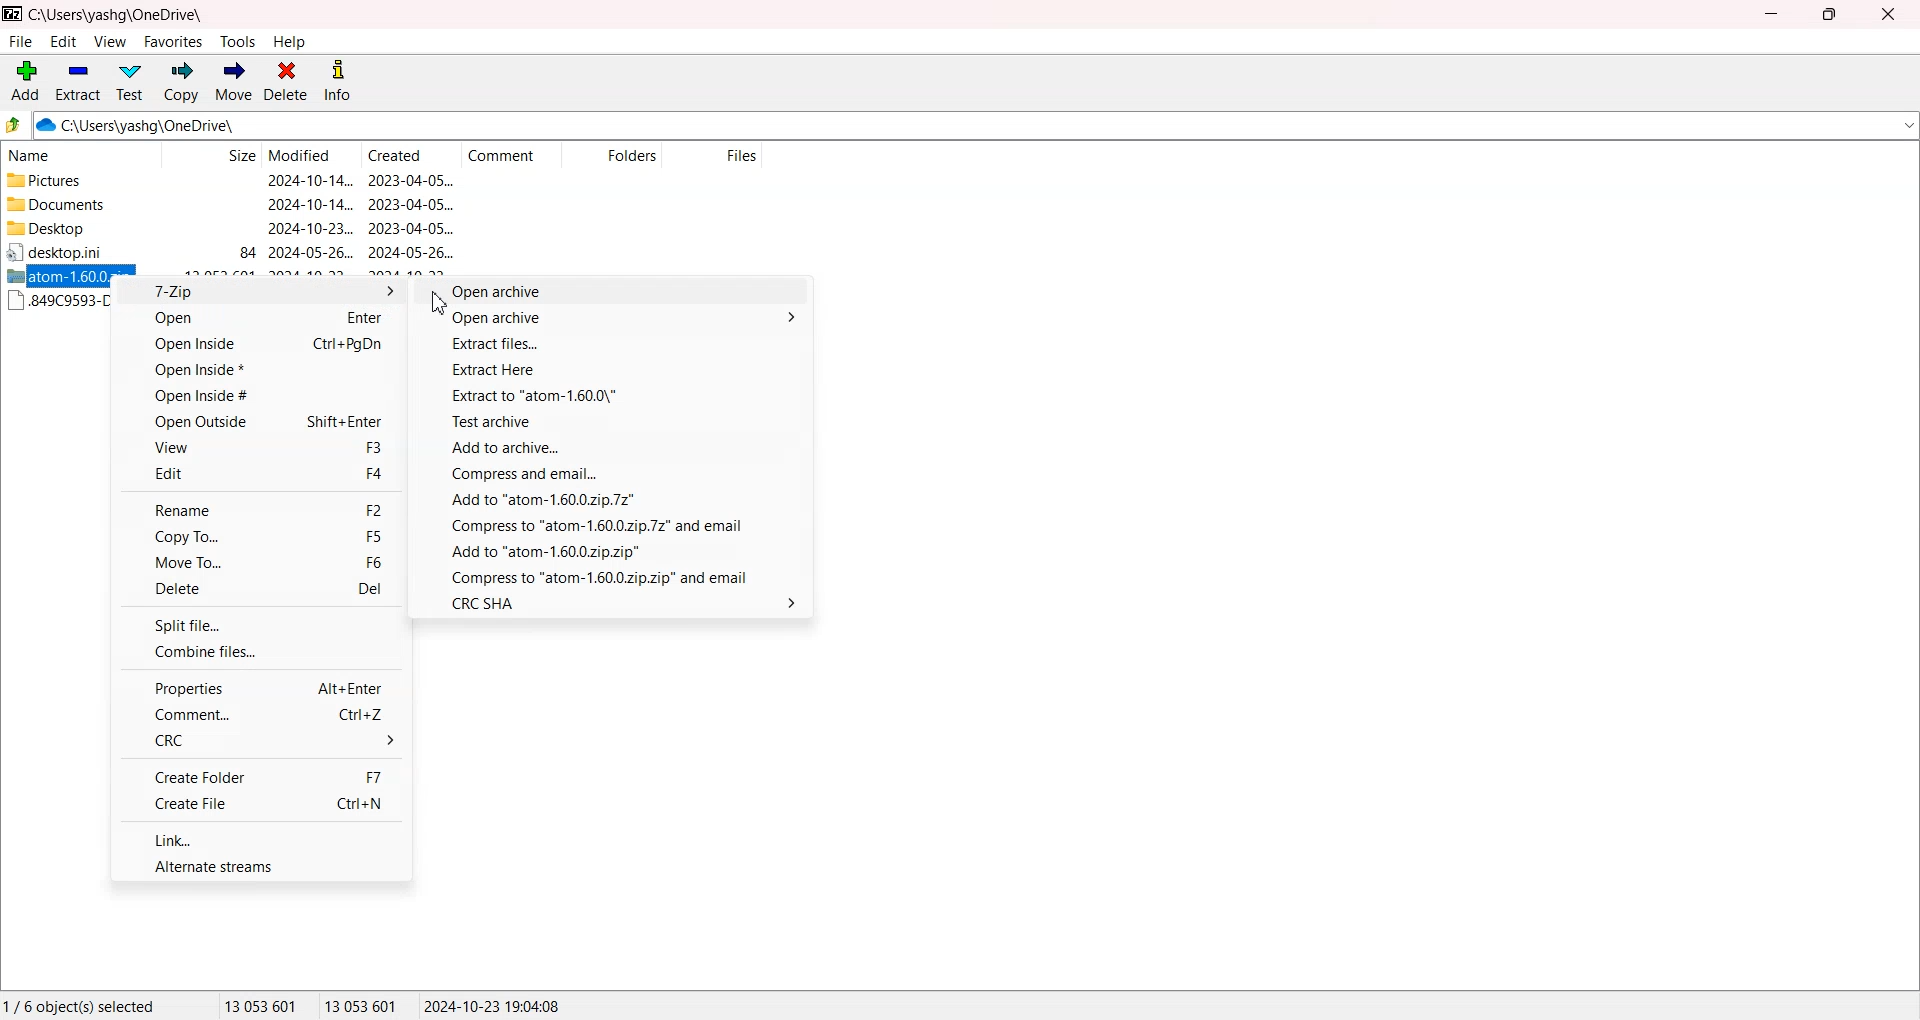  Describe the element at coordinates (259, 370) in the screenshot. I see `Open Inside*` at that location.